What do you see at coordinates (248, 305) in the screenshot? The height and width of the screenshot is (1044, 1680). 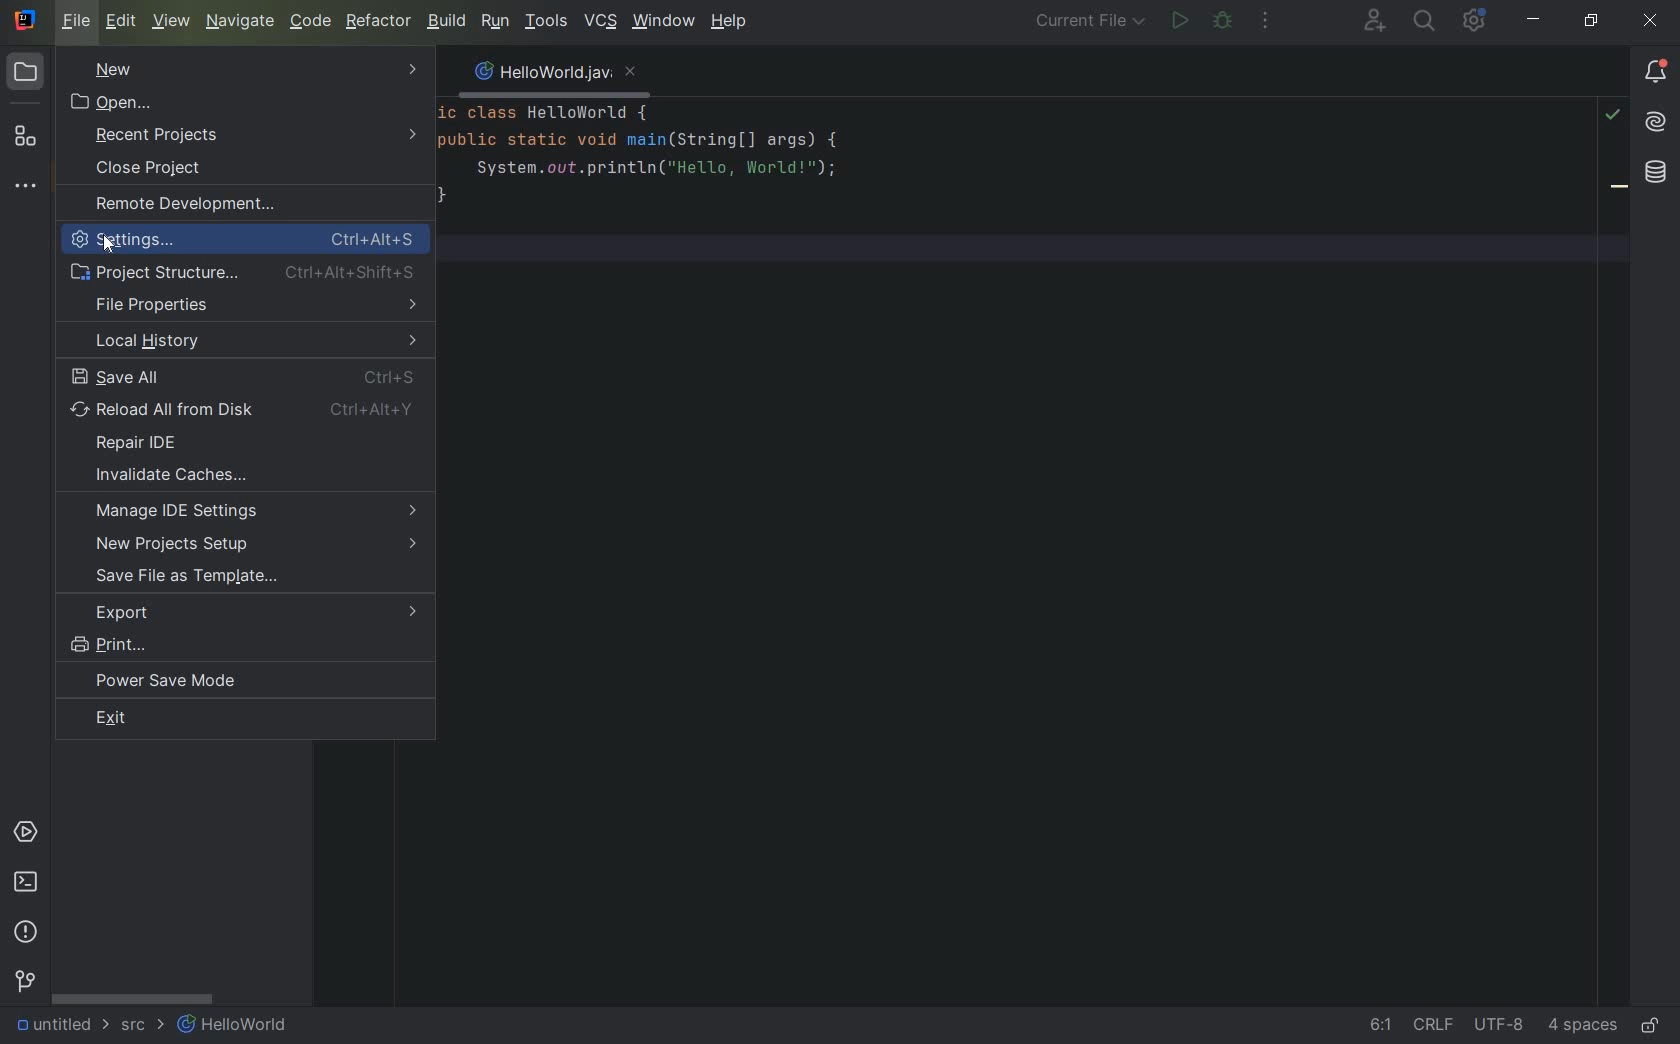 I see `file properties` at bounding box center [248, 305].